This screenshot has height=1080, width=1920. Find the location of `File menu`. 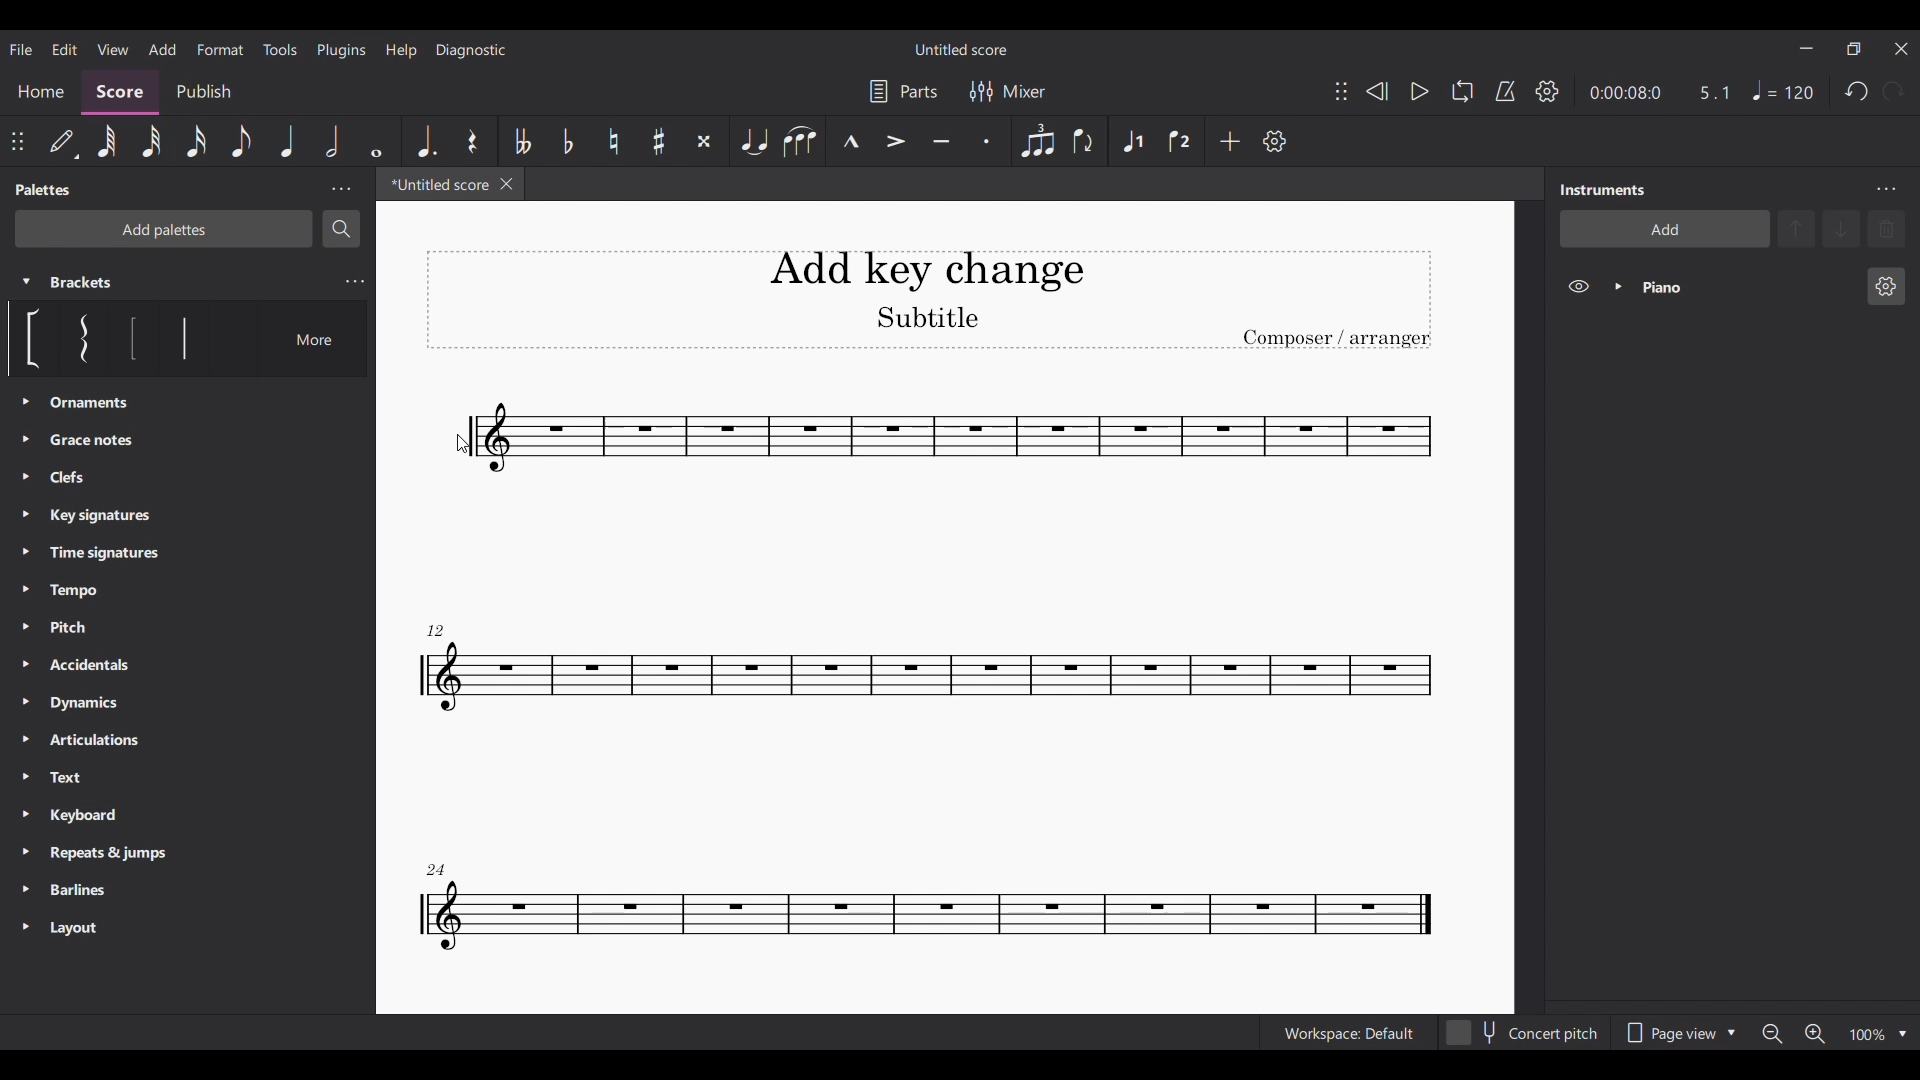

File menu is located at coordinates (21, 49).